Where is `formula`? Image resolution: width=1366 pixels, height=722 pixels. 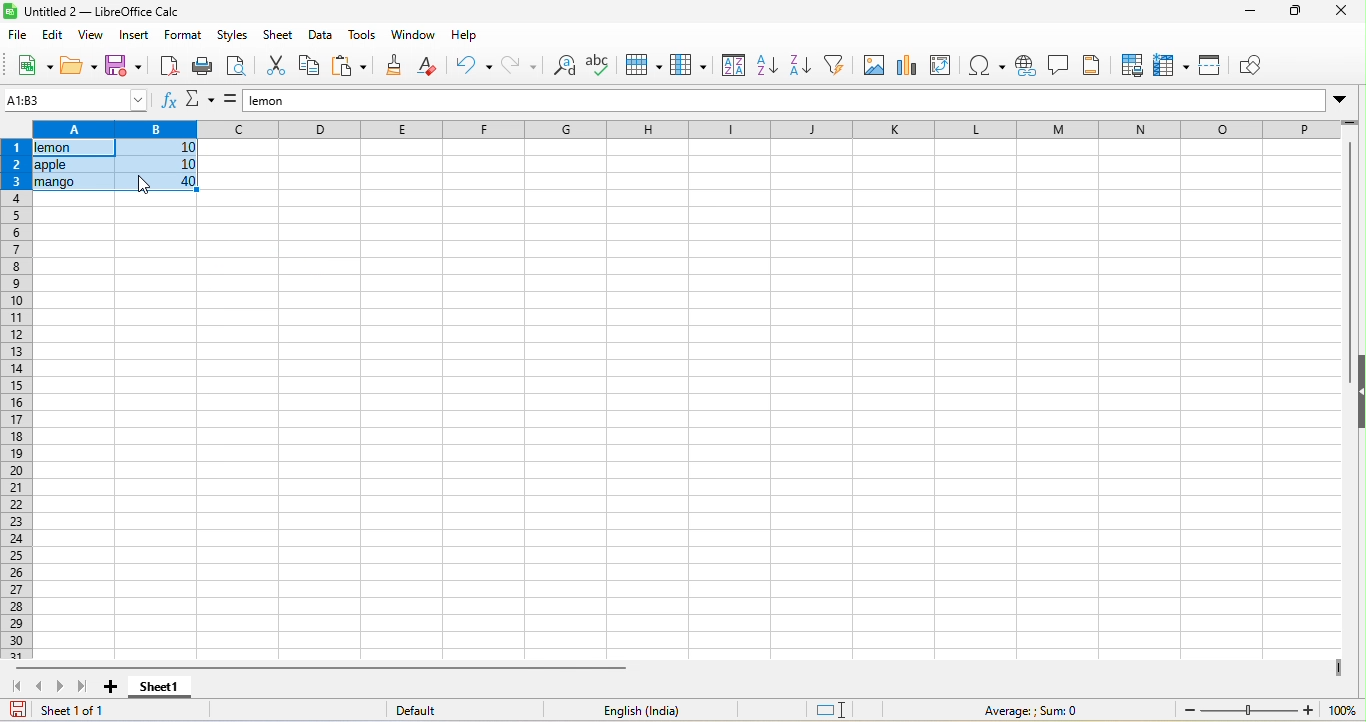 formula is located at coordinates (230, 102).